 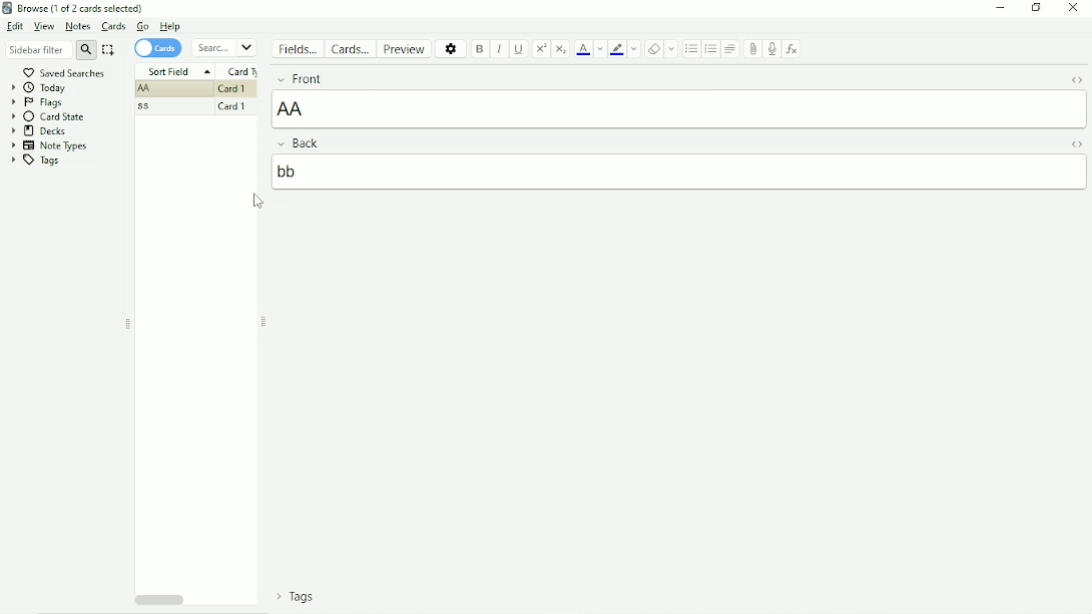 I want to click on Card 1, so click(x=233, y=106).